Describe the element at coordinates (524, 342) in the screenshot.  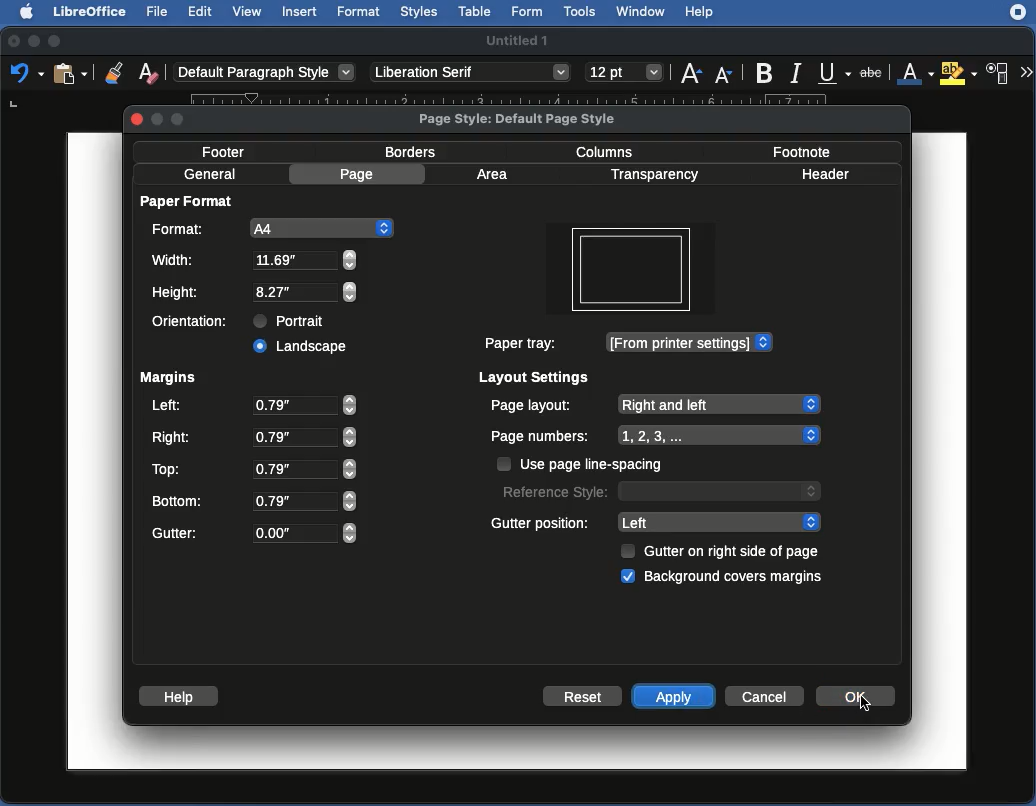
I see `Paper tray` at that location.